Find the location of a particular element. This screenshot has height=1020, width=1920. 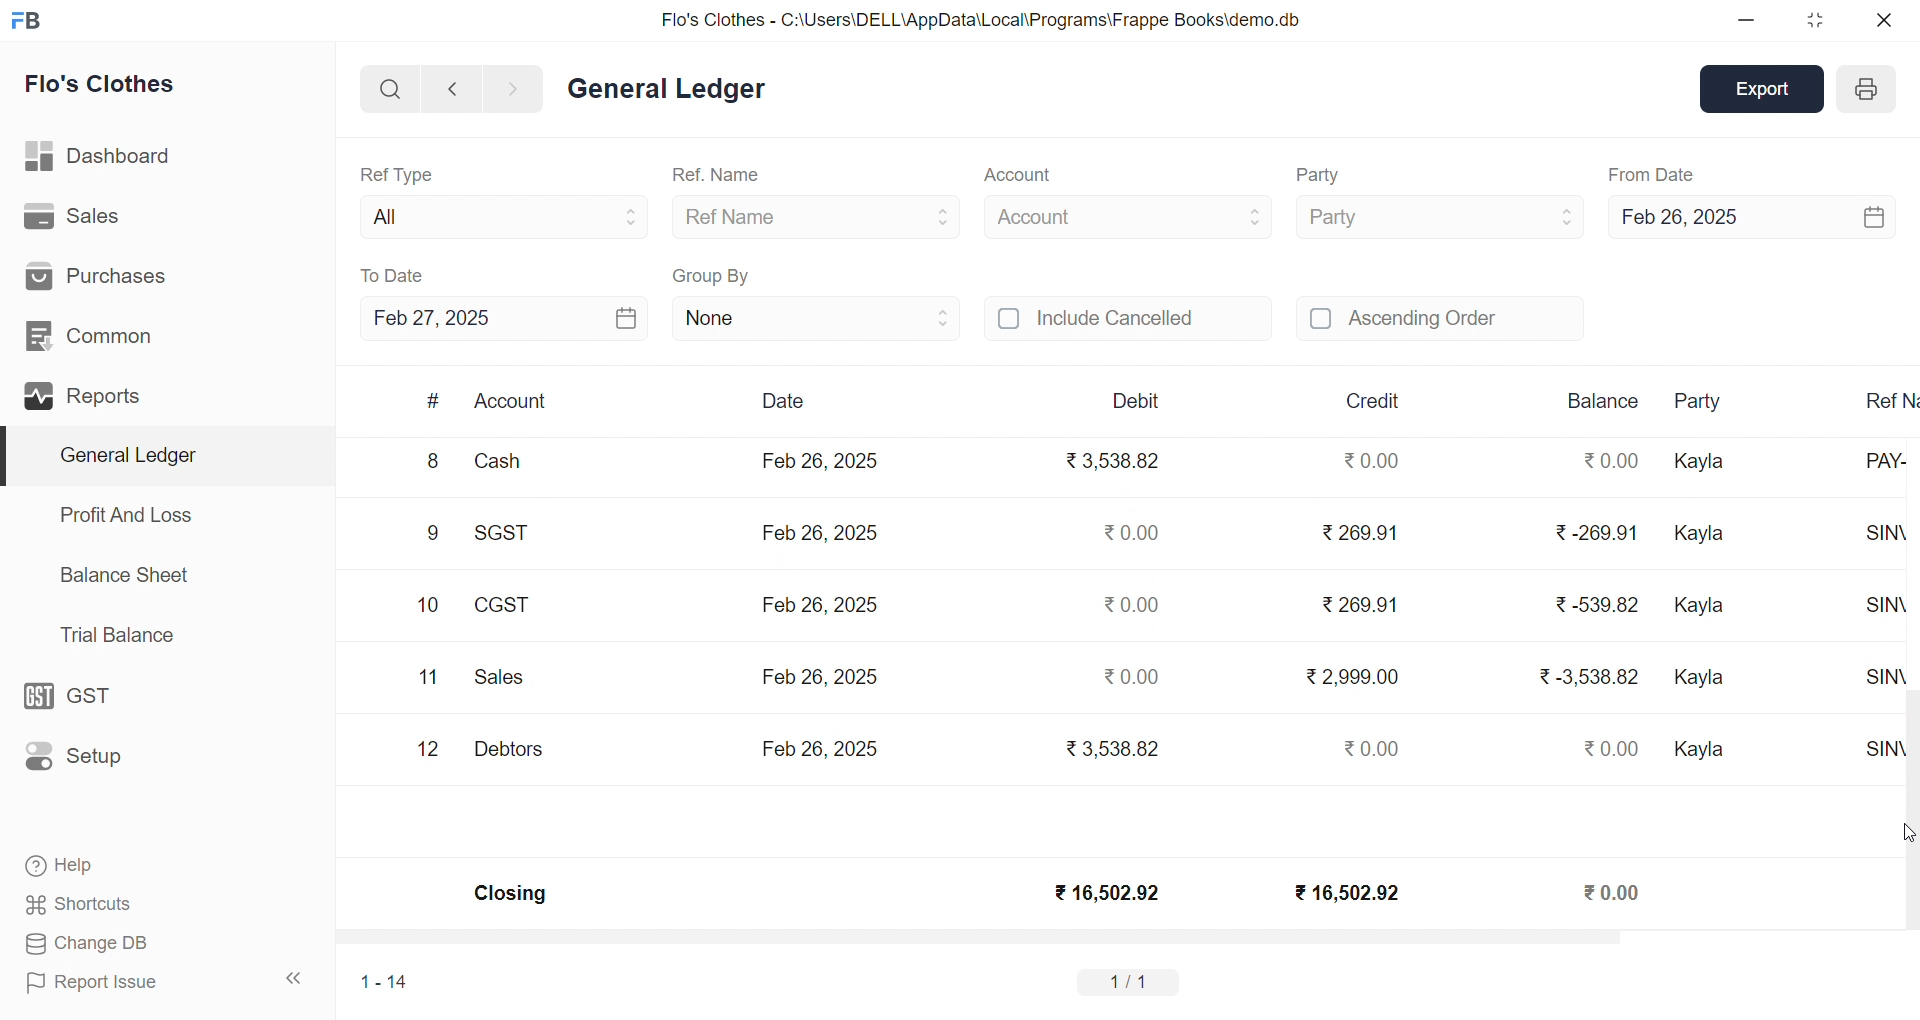

Party is located at coordinates (1438, 215).